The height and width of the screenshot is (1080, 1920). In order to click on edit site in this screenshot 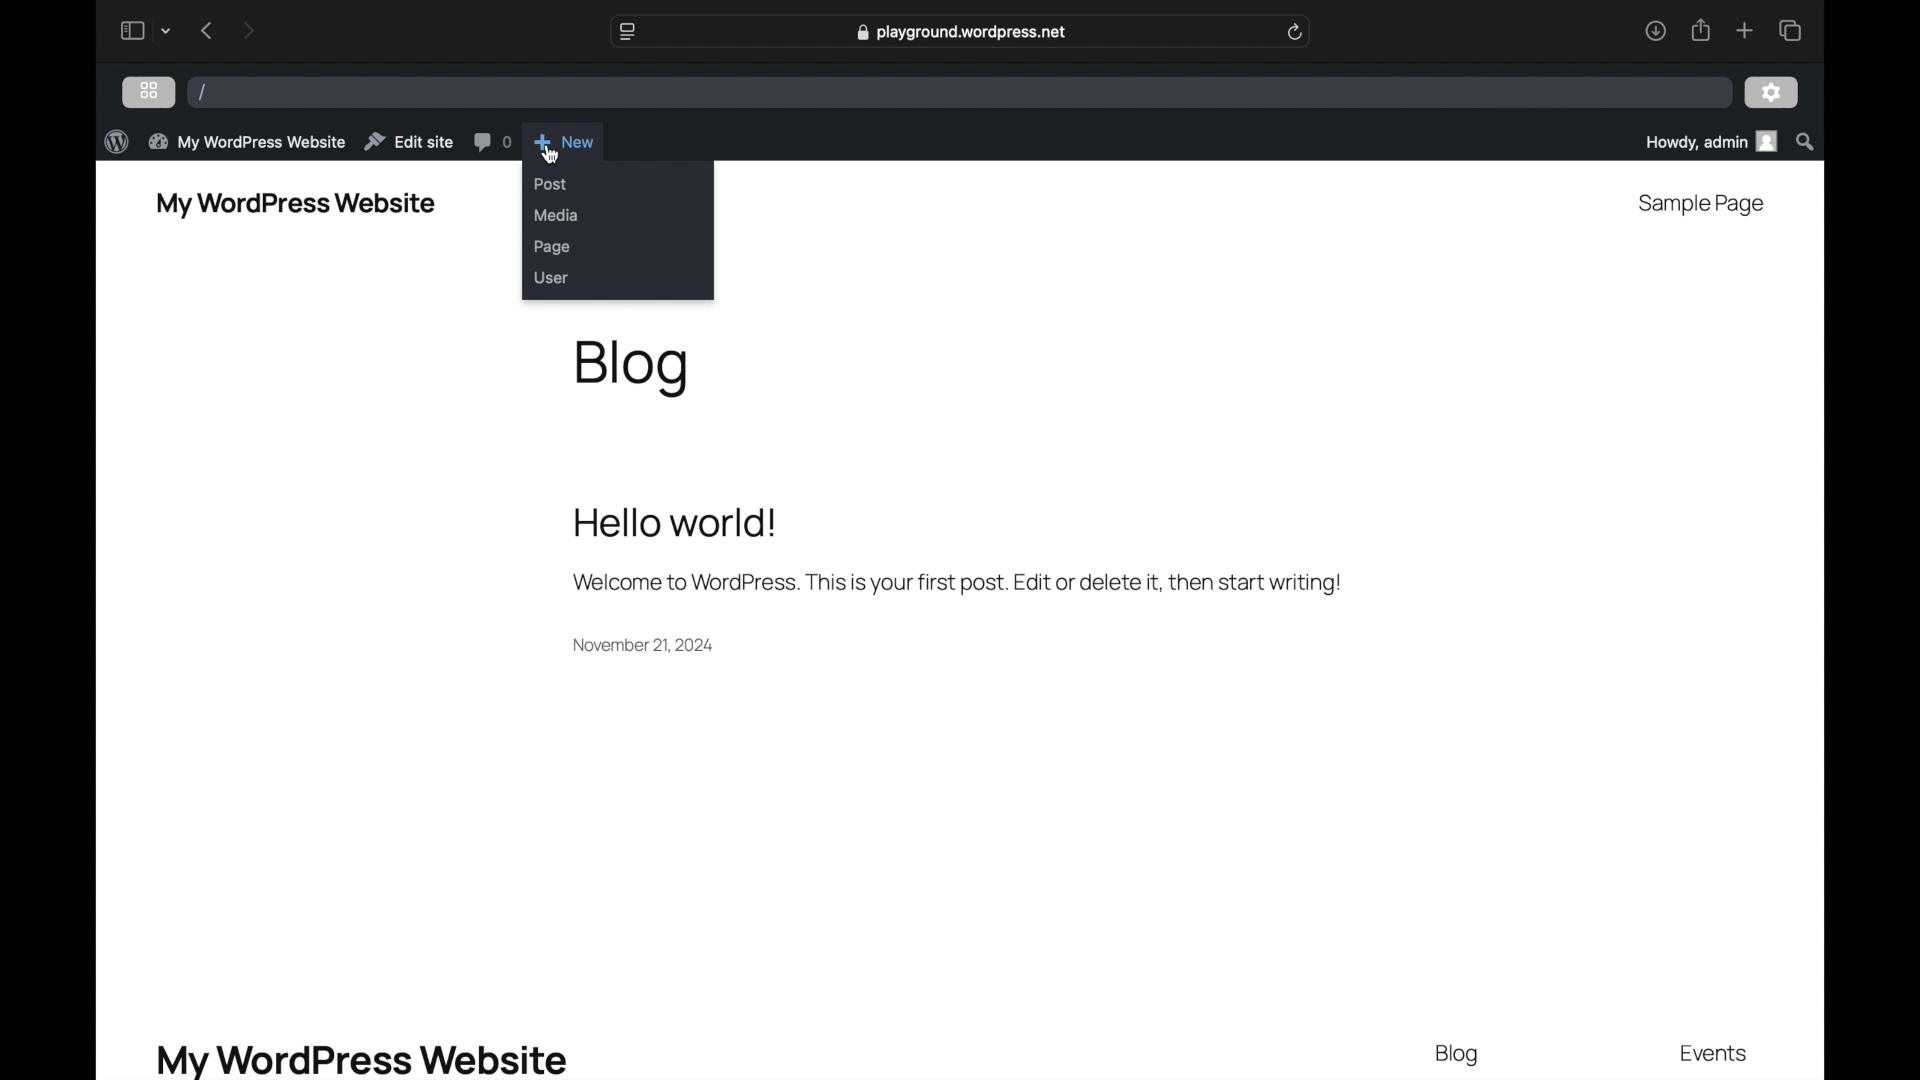, I will do `click(410, 142)`.